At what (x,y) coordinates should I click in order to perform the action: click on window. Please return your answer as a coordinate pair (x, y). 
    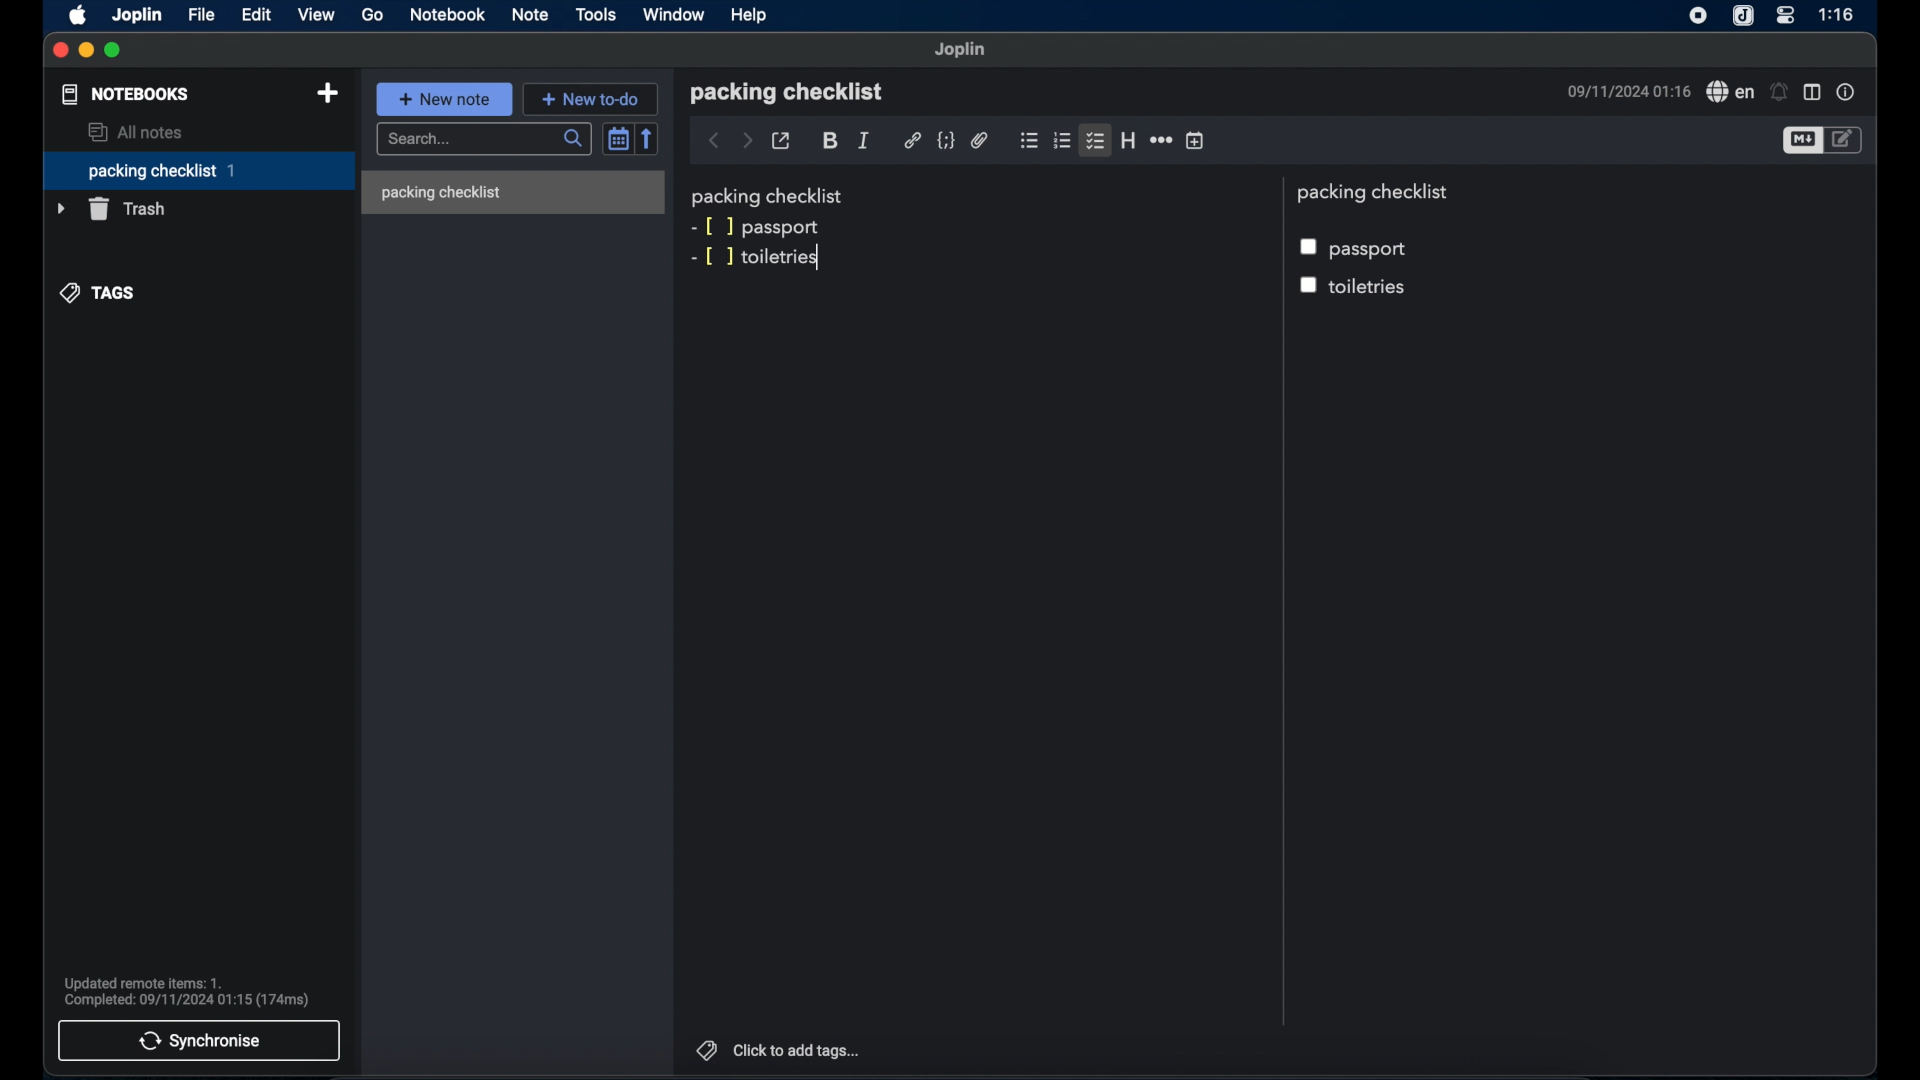
    Looking at the image, I should click on (673, 14).